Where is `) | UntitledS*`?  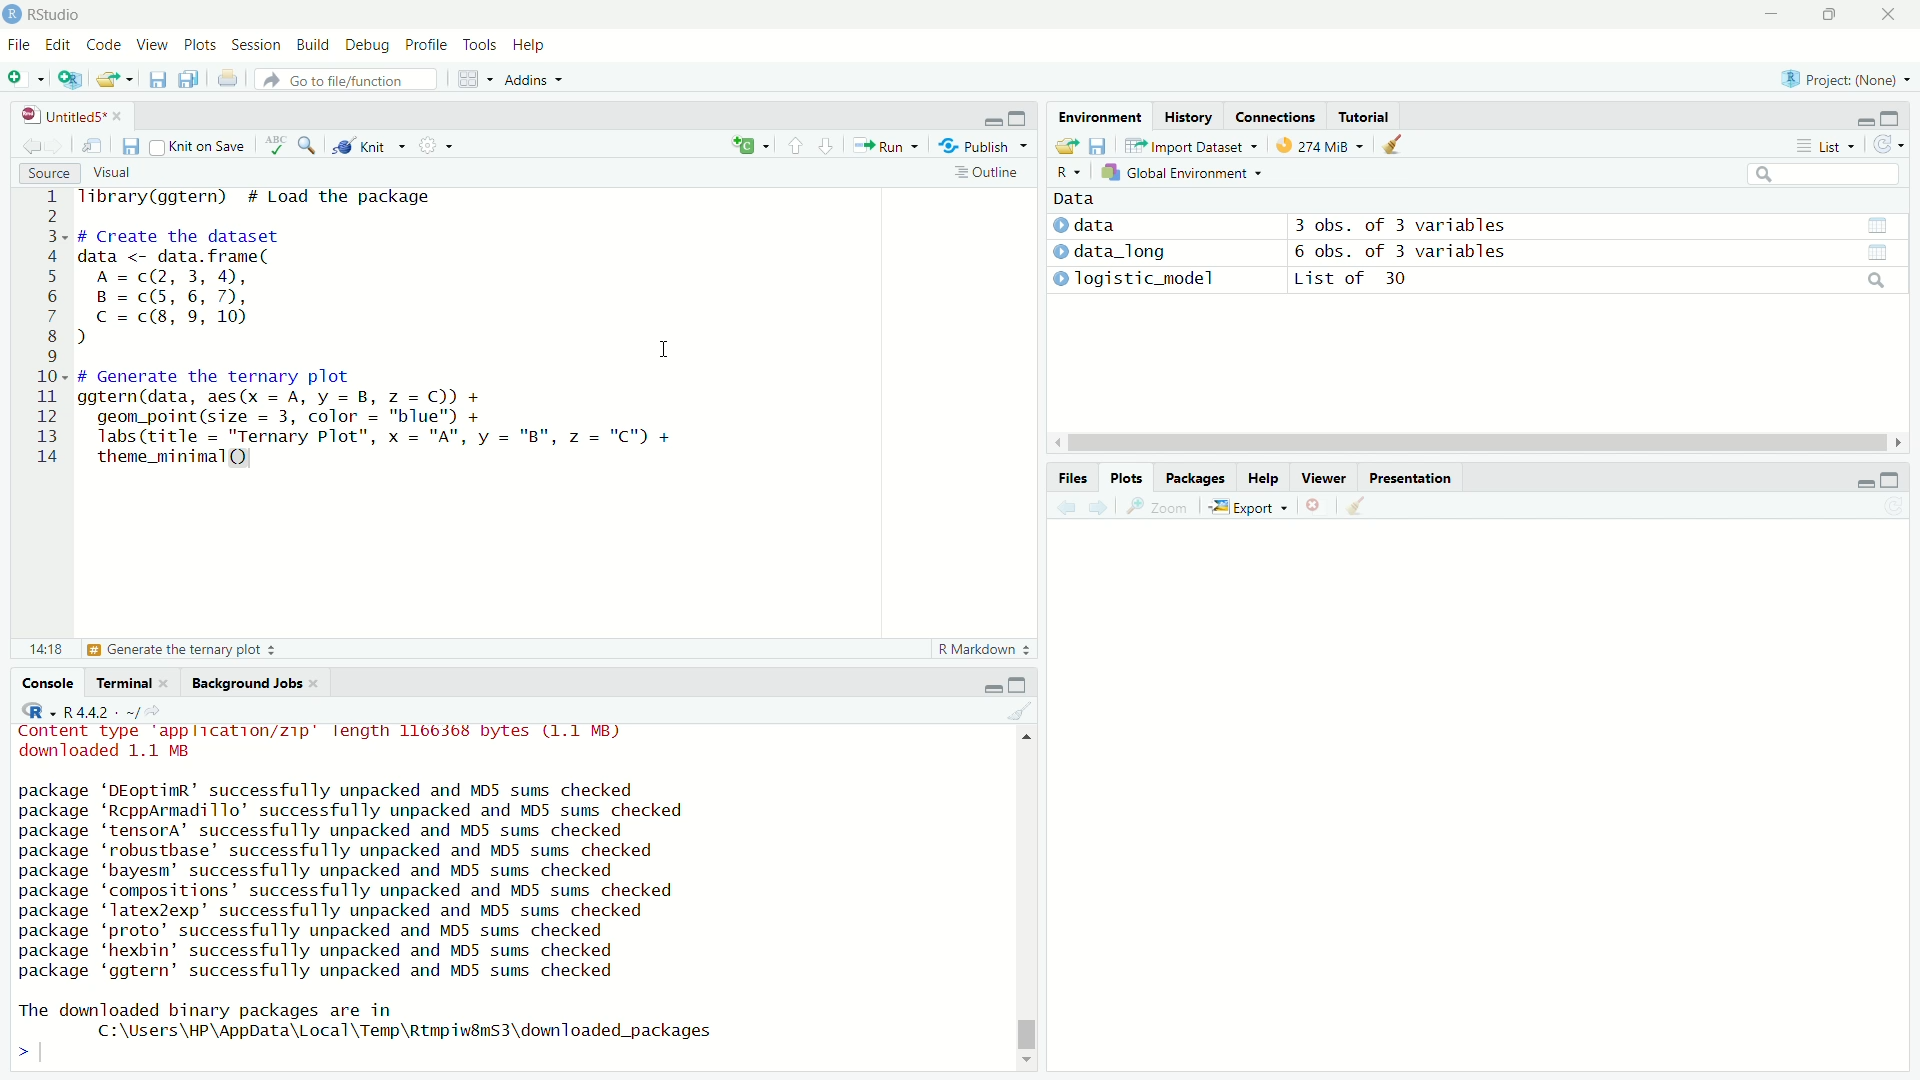
) | UntitledS* is located at coordinates (62, 114).